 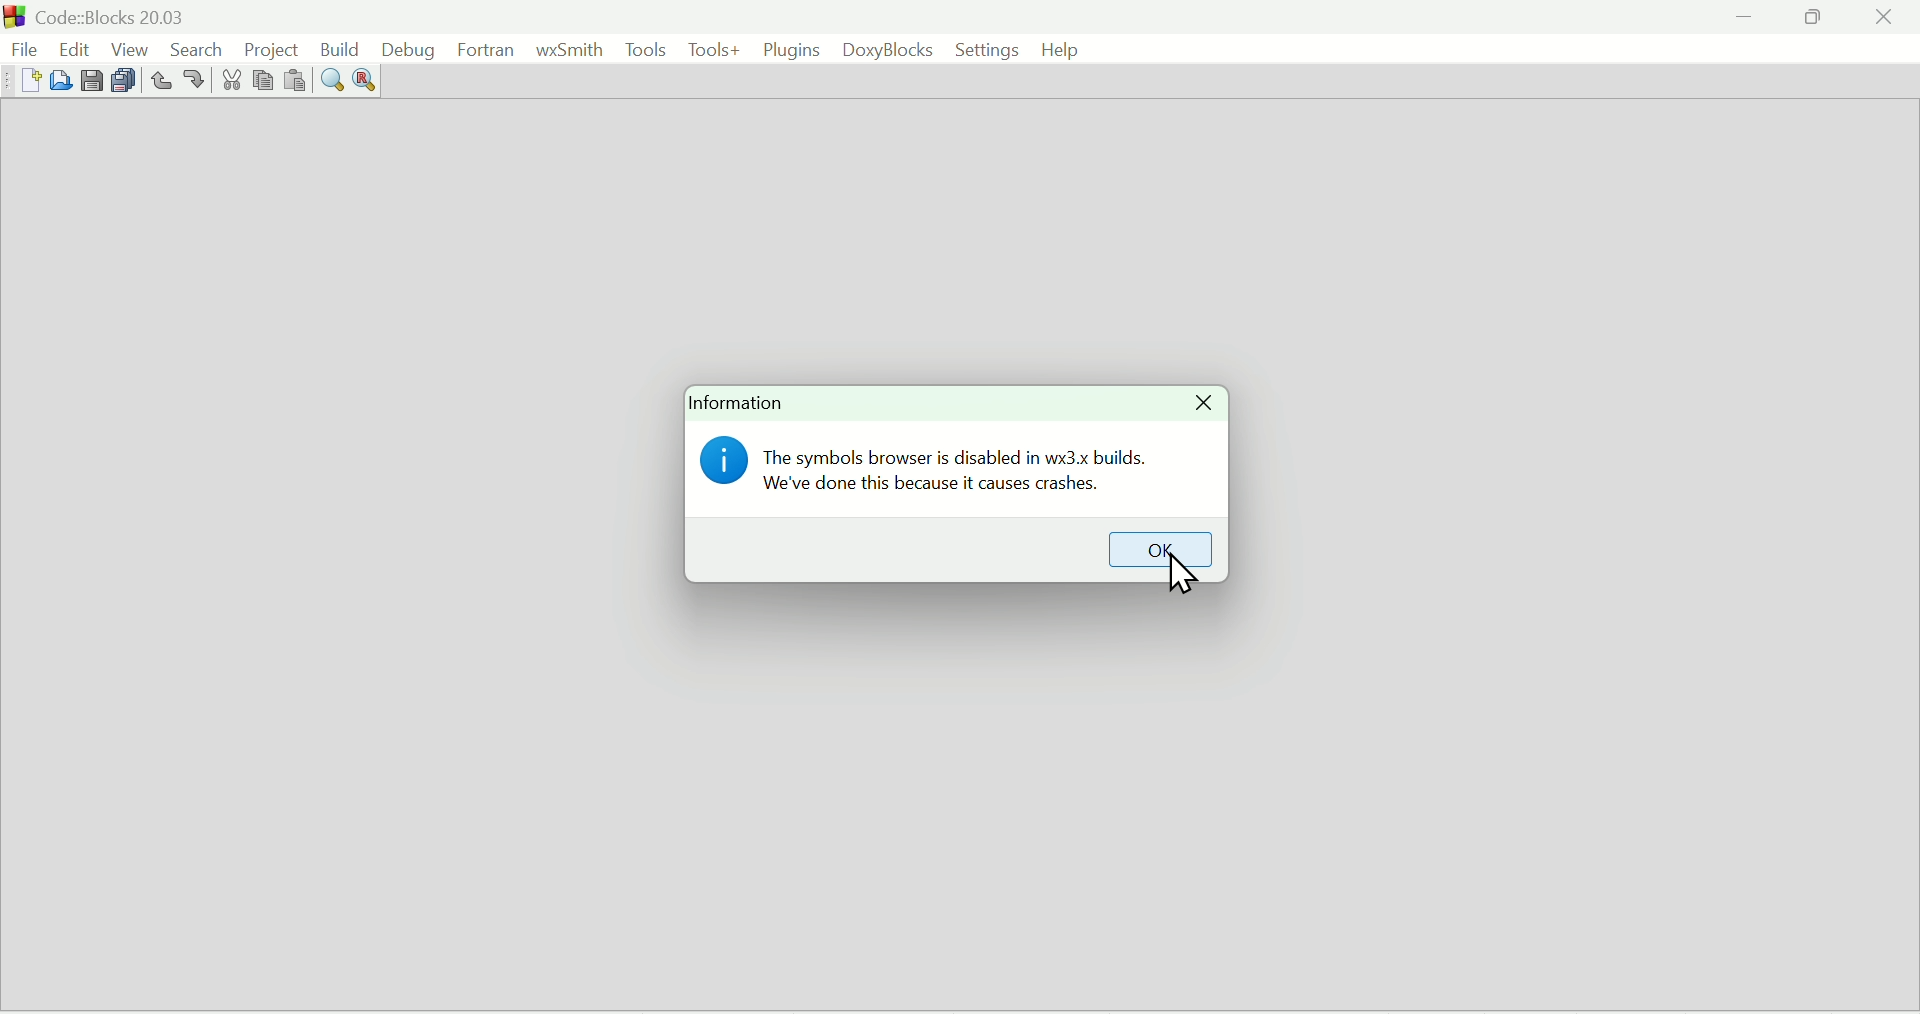 What do you see at coordinates (726, 460) in the screenshot?
I see `Information icon` at bounding box center [726, 460].